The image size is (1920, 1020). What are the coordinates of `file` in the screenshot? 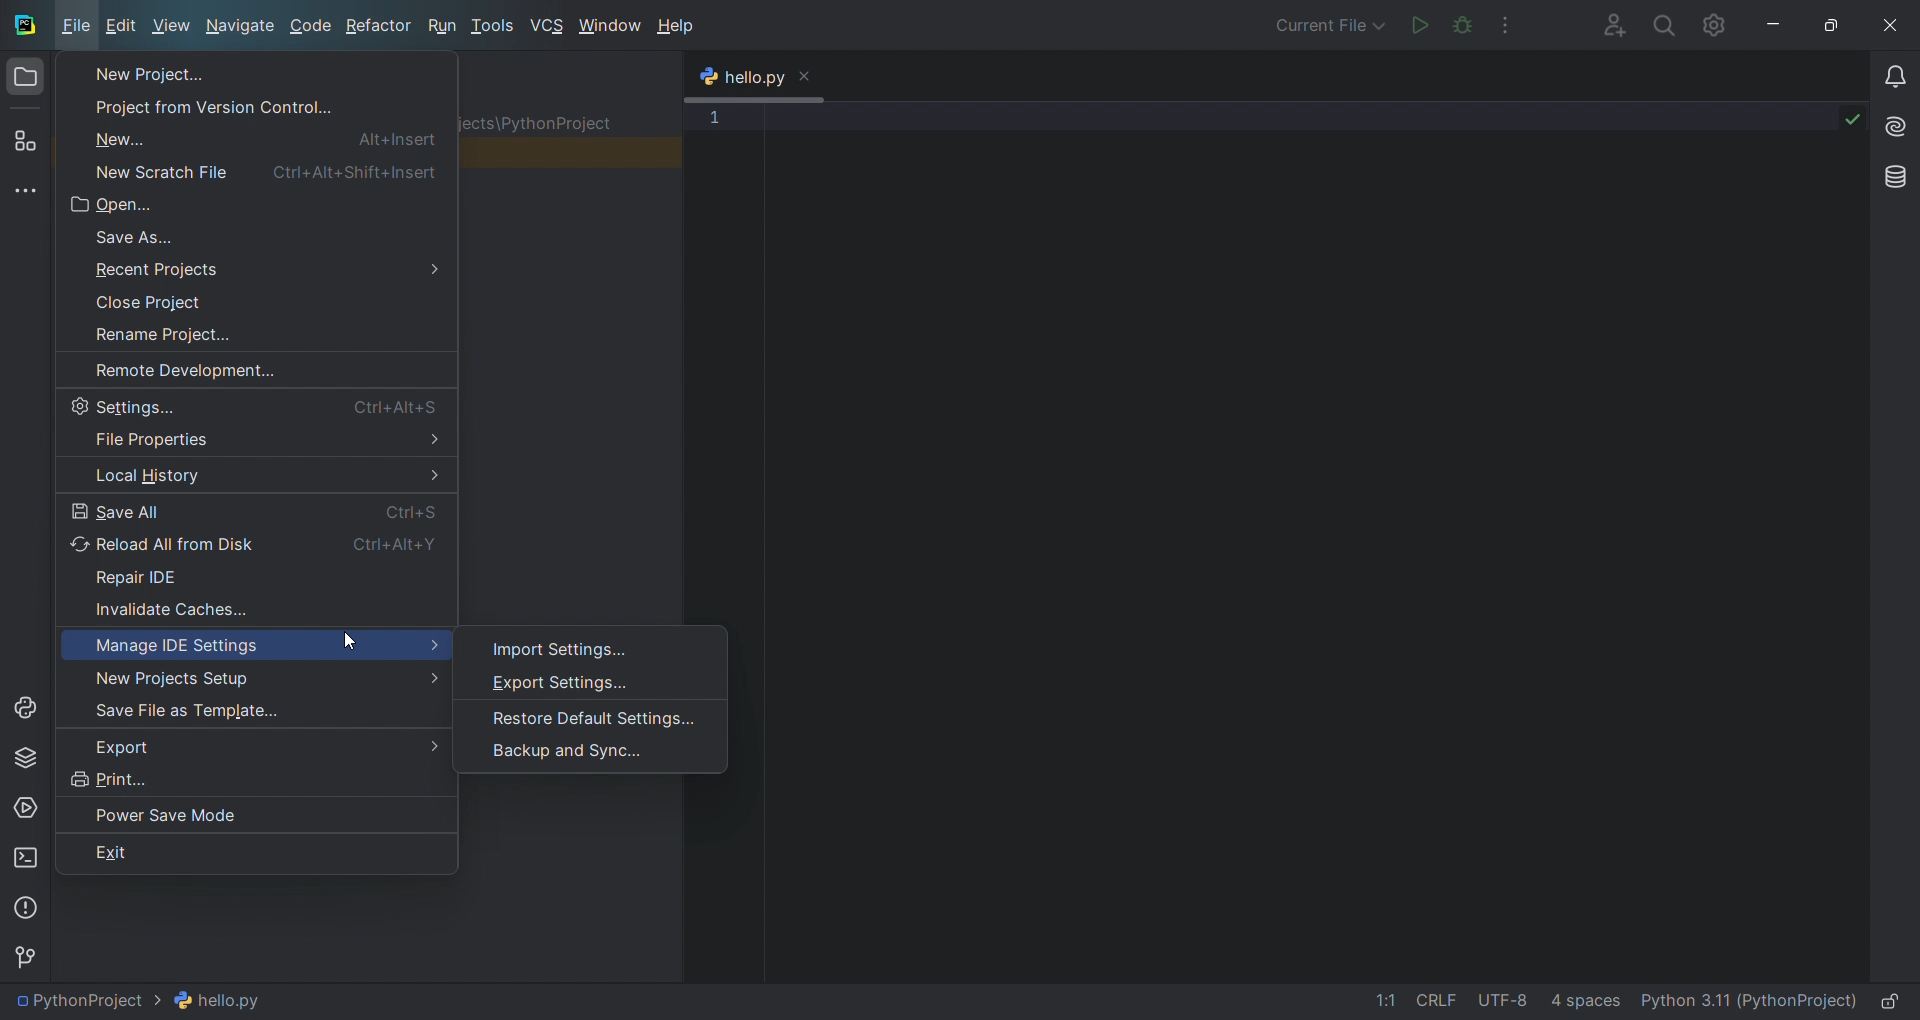 It's located at (75, 28).